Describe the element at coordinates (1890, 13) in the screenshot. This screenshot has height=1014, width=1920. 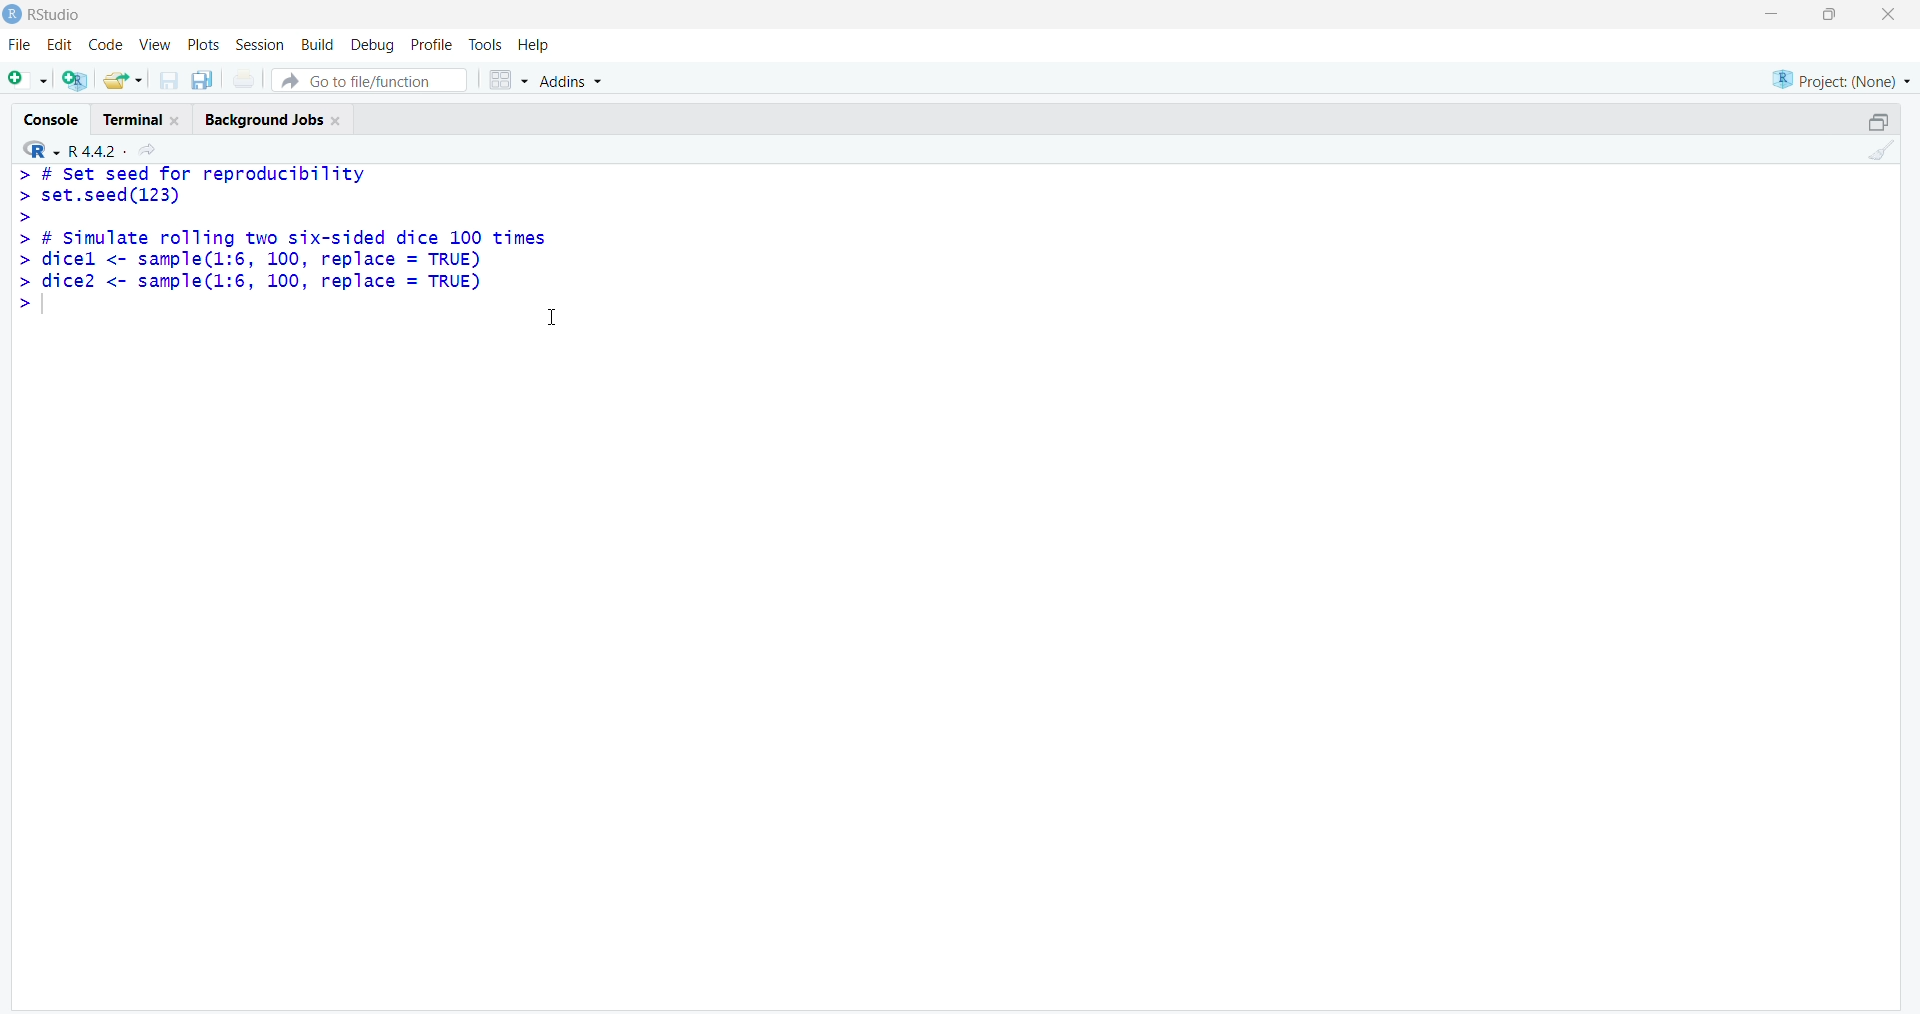
I see `close` at that location.